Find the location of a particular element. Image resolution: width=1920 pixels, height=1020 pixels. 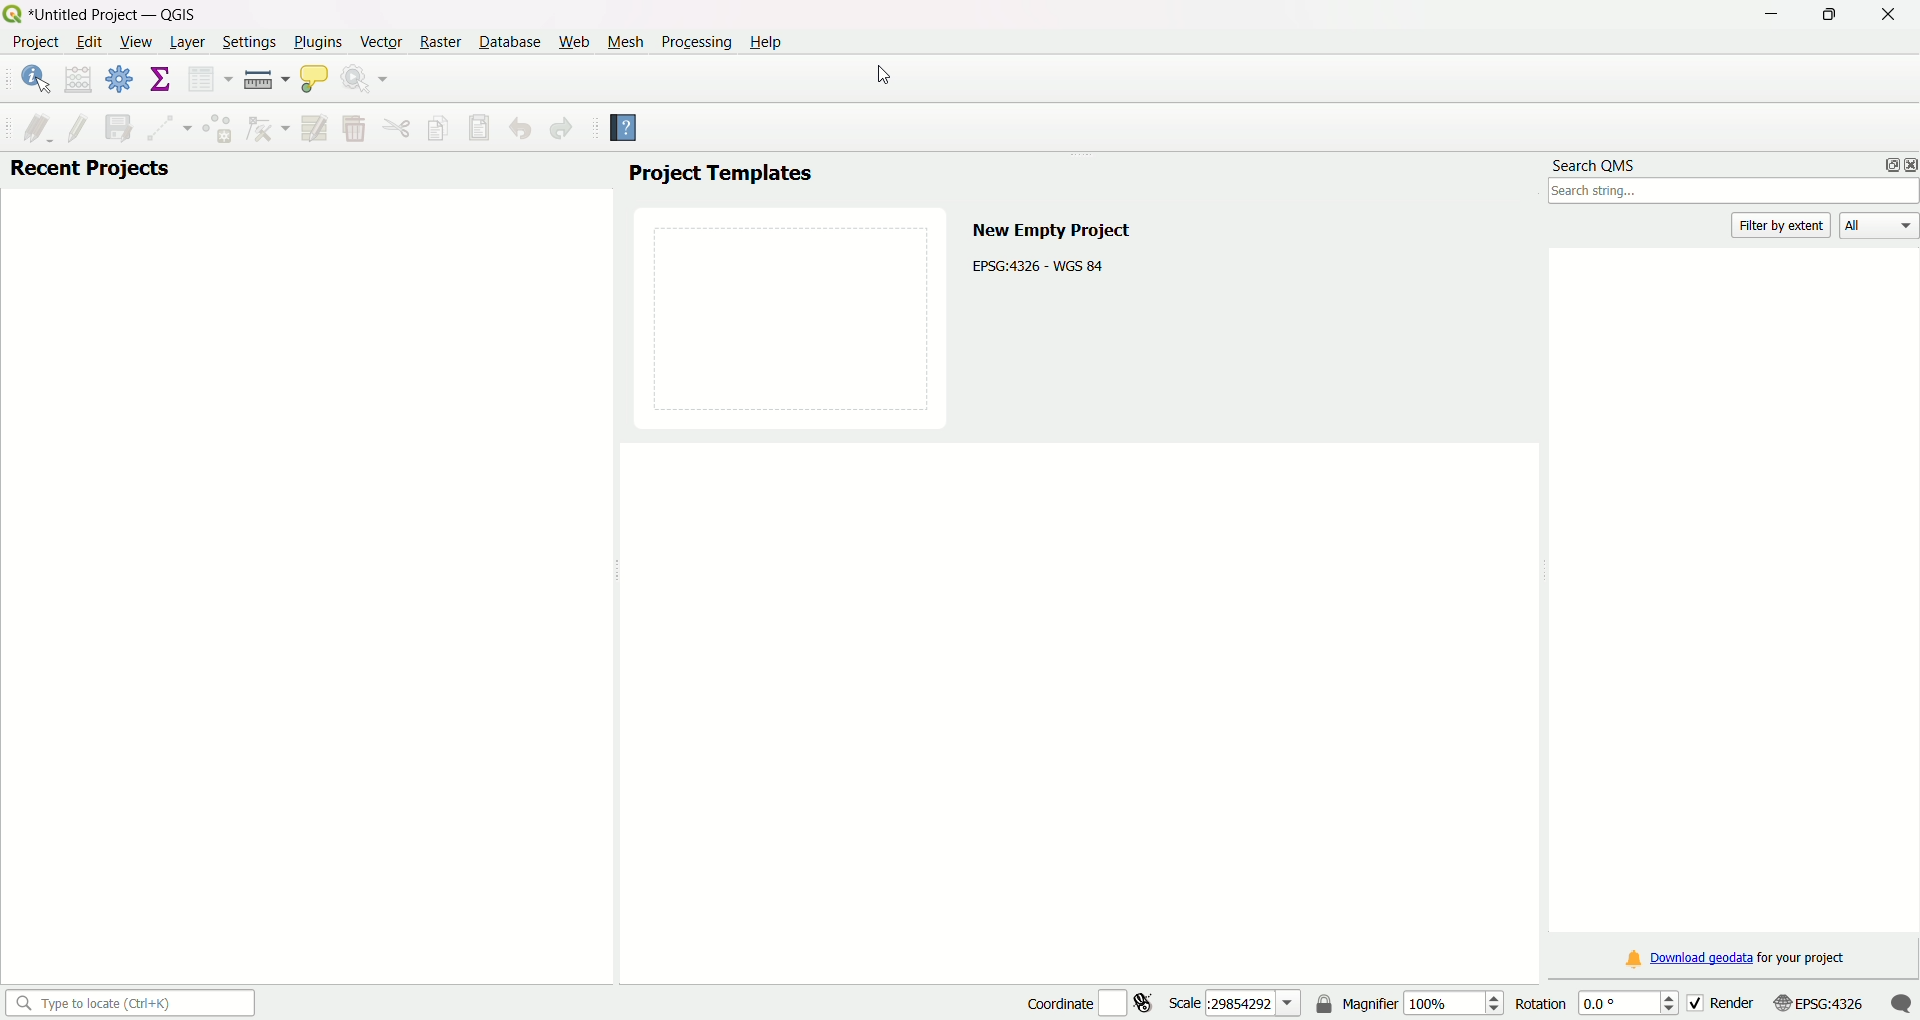

save layer edit is located at coordinates (116, 126).